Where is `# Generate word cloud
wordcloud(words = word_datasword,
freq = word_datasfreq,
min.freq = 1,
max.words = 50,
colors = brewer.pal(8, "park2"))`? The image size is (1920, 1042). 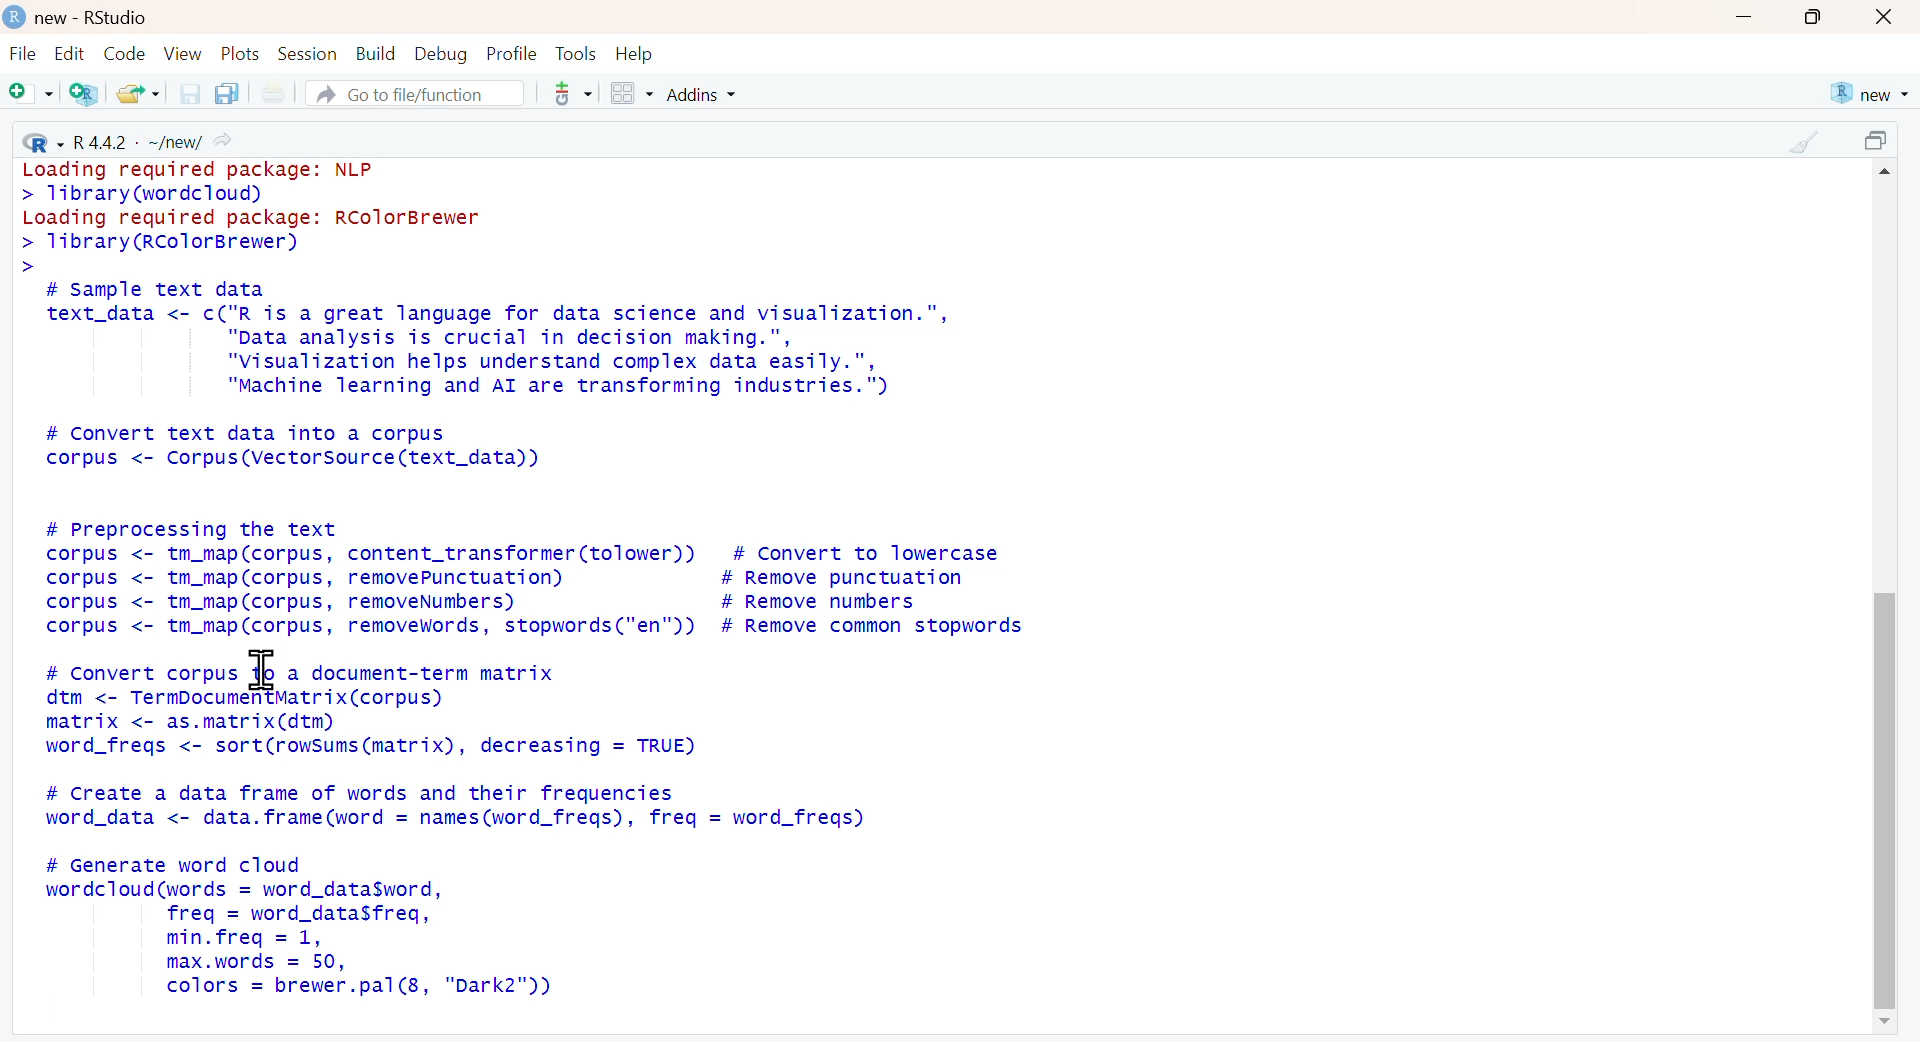
# Generate word cloud
wordcloud(words = word_datasword,
freq = word_datasfreq,
min.freq = 1,
max.words = 50,
colors = brewer.pal(8, "park2")) is located at coordinates (298, 927).